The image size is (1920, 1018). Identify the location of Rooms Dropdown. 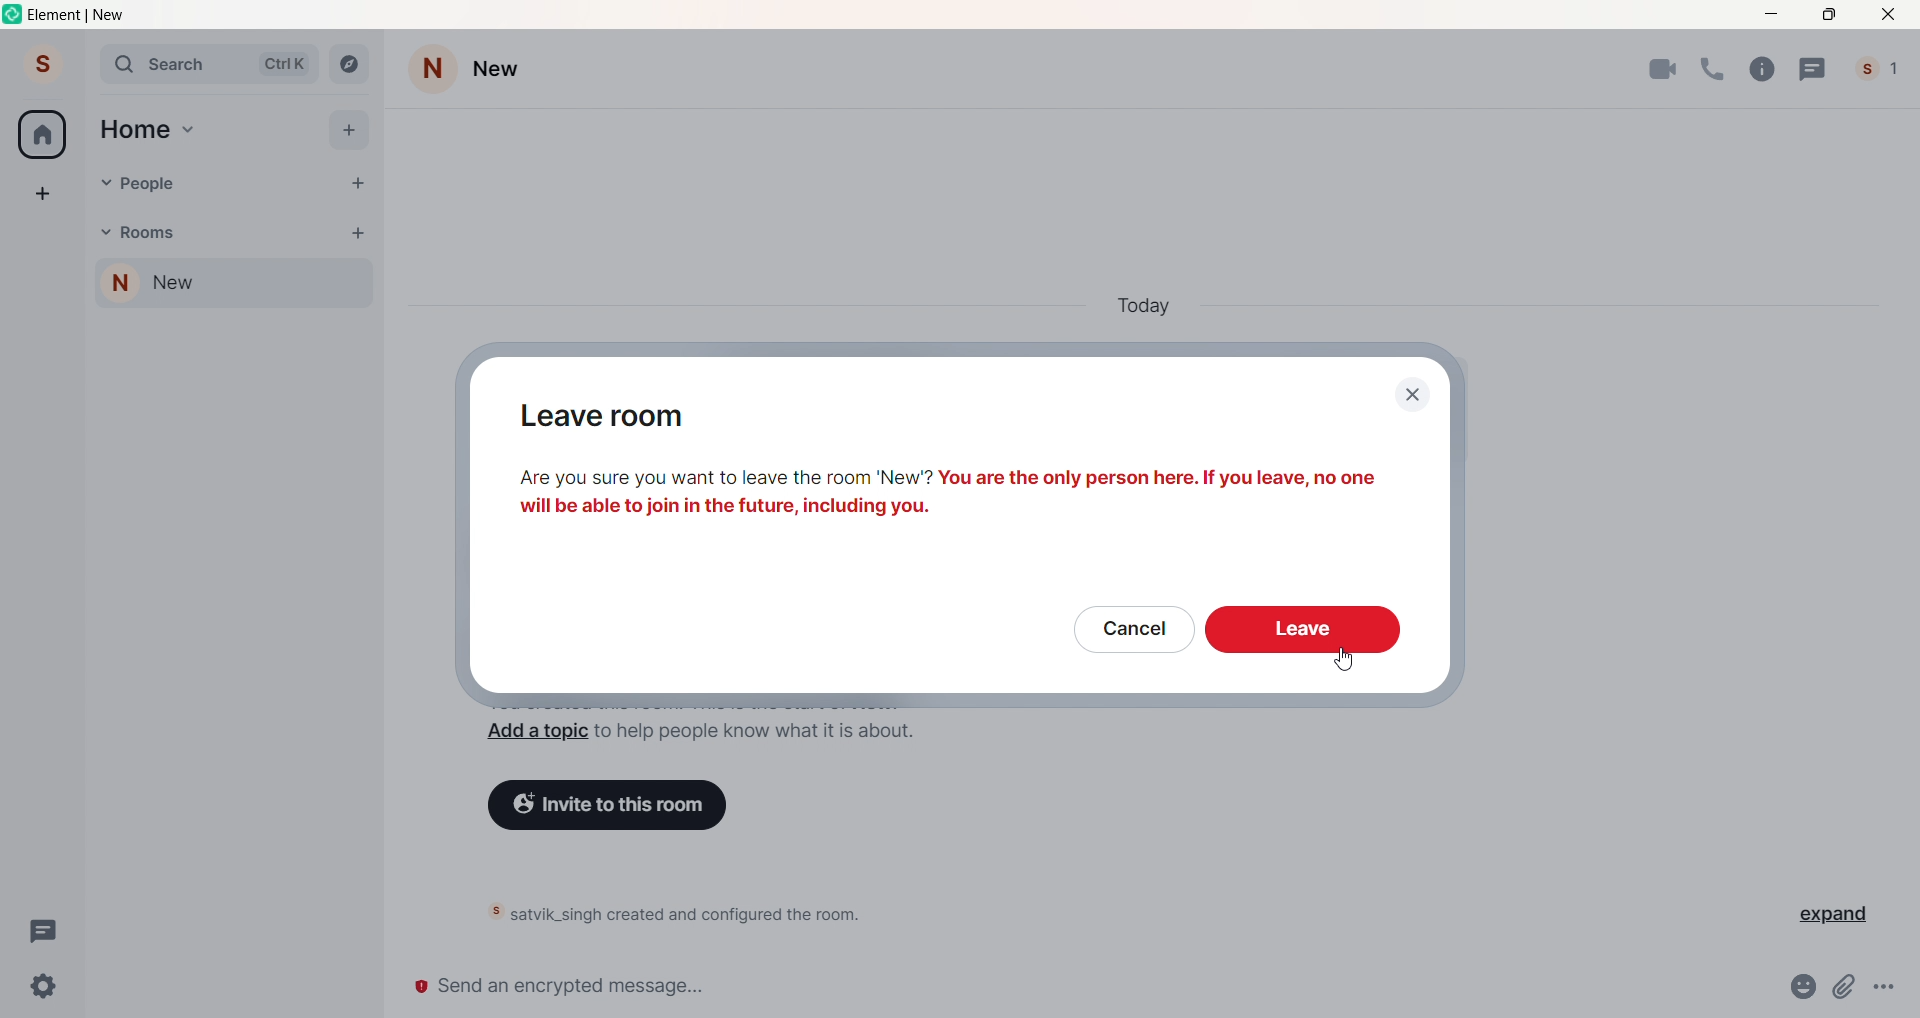
(104, 229).